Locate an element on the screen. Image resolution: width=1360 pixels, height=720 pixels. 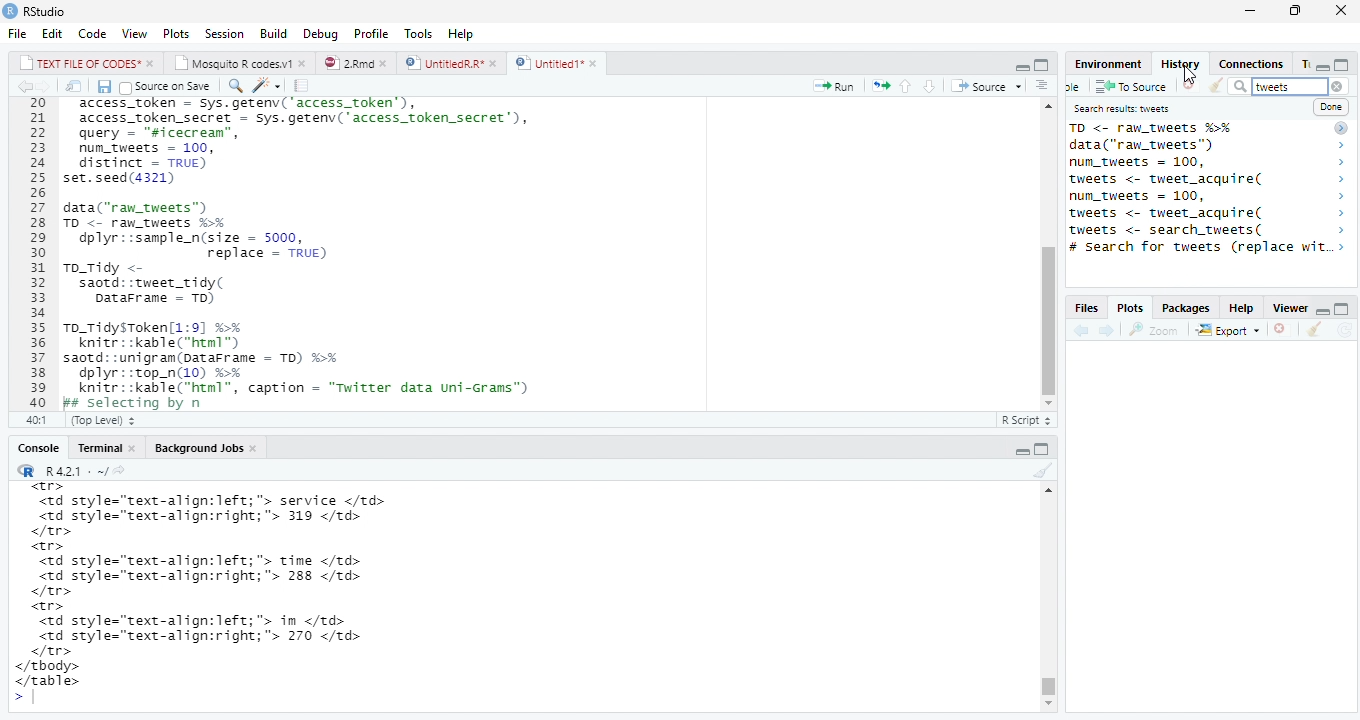
clear console is located at coordinates (1316, 330).